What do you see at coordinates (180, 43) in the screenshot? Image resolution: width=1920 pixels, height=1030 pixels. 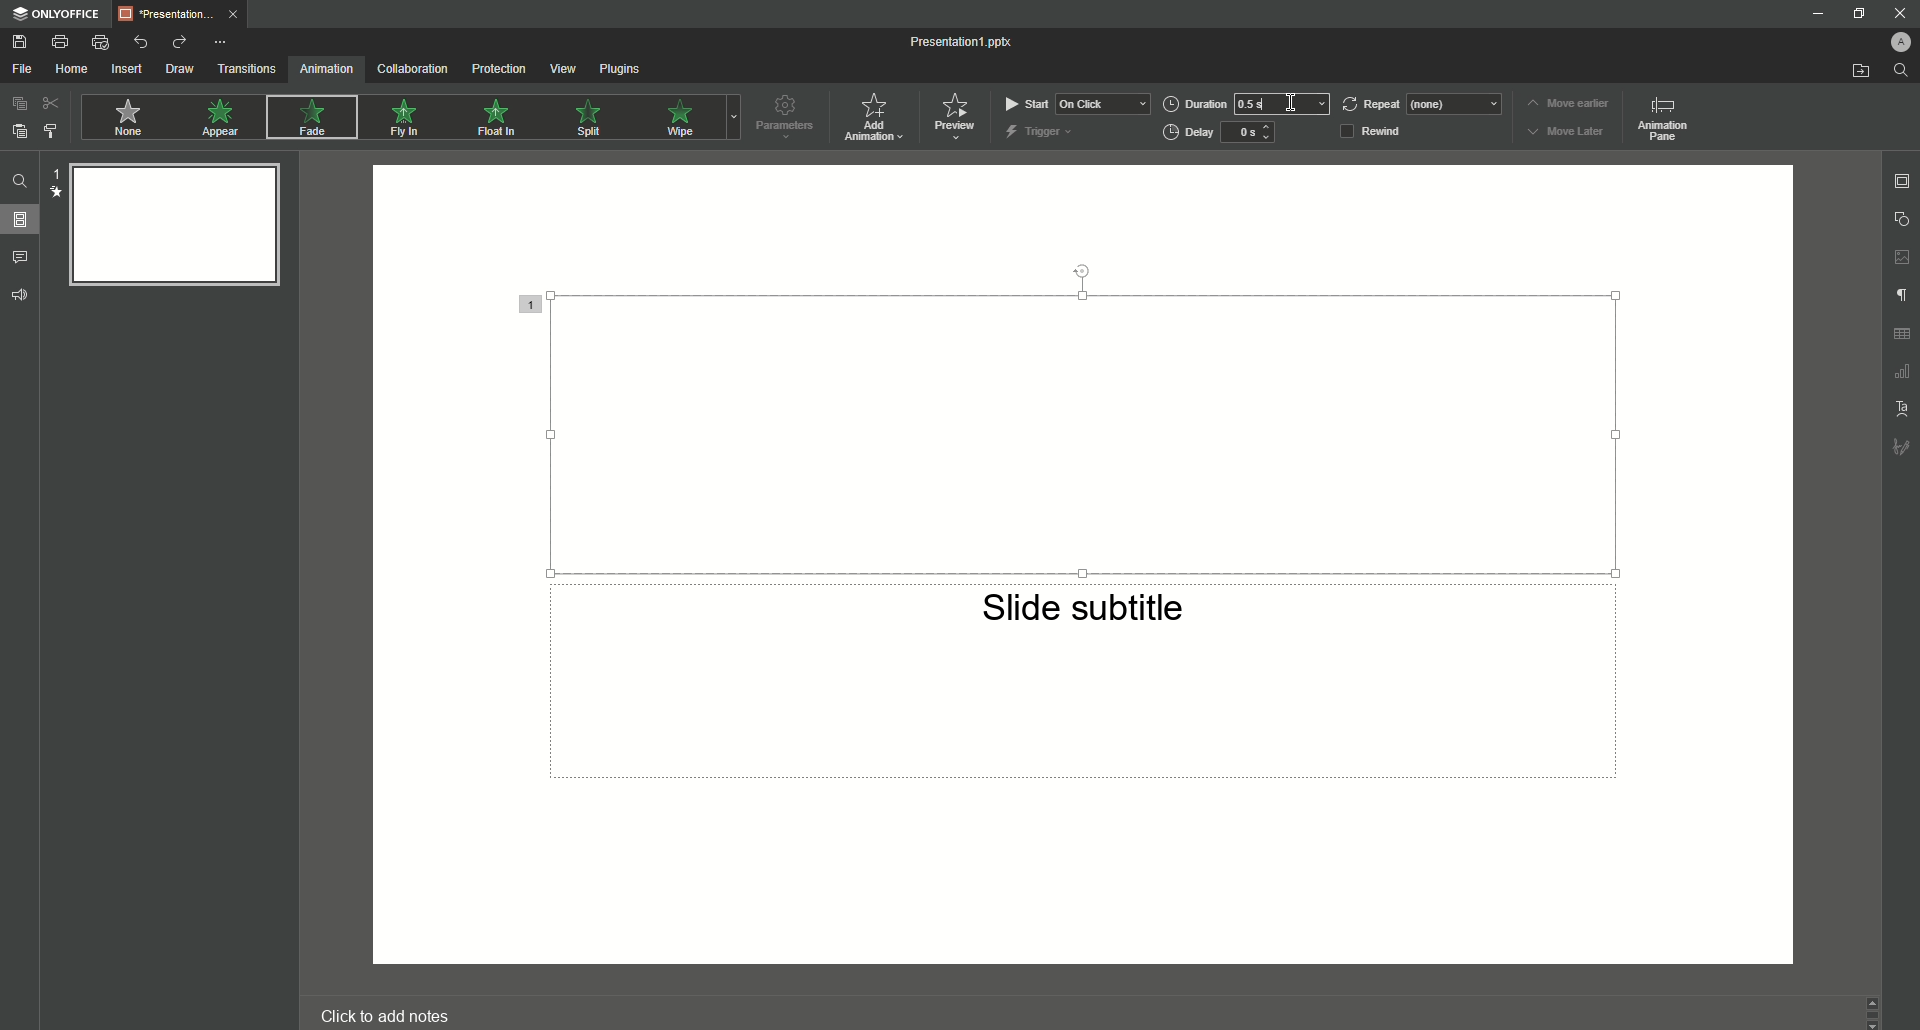 I see `Redo` at bounding box center [180, 43].